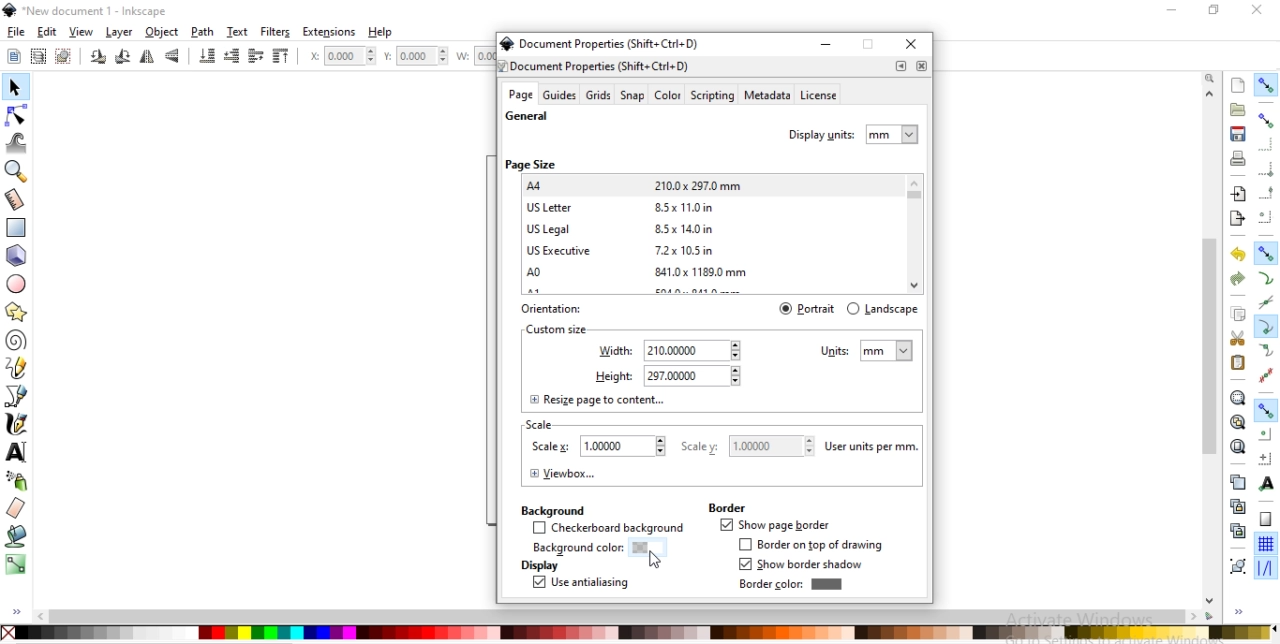 This screenshot has width=1280, height=644. Describe the element at coordinates (17, 311) in the screenshot. I see `create stars and polygons` at that location.